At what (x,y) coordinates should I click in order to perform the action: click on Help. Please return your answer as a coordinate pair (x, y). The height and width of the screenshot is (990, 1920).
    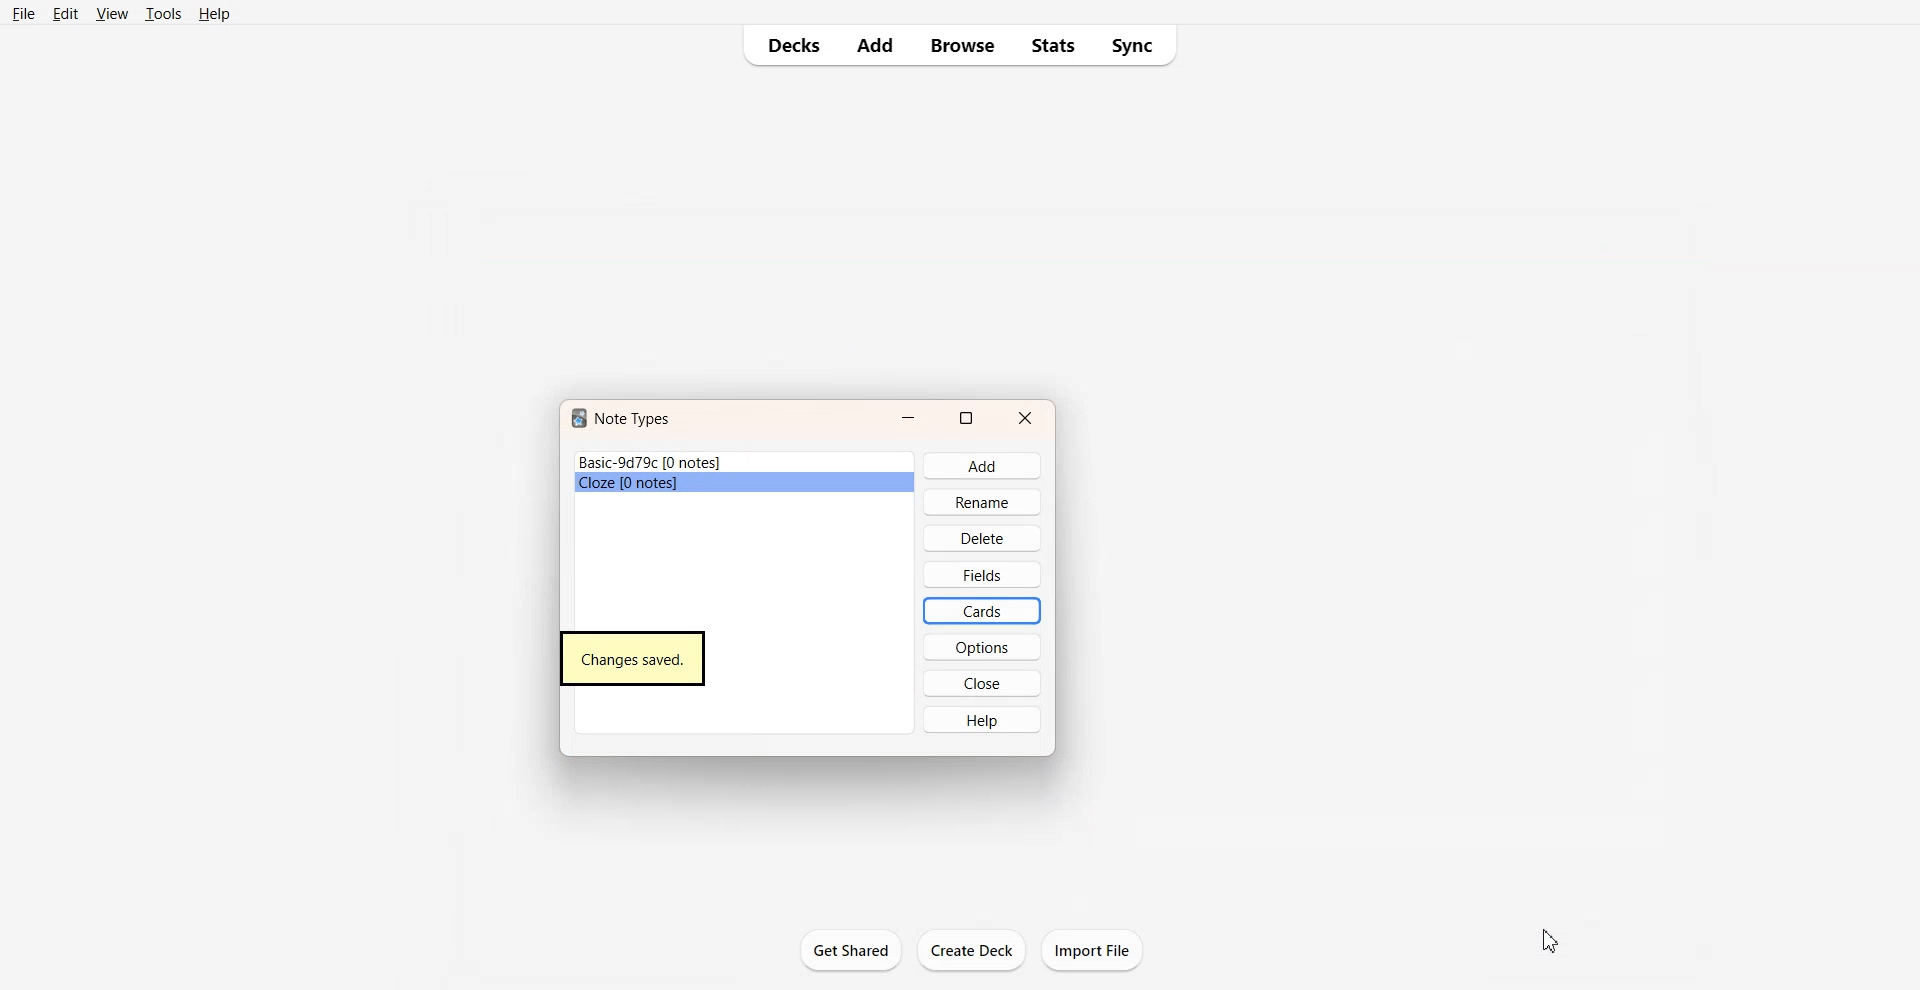
    Looking at the image, I should click on (213, 13).